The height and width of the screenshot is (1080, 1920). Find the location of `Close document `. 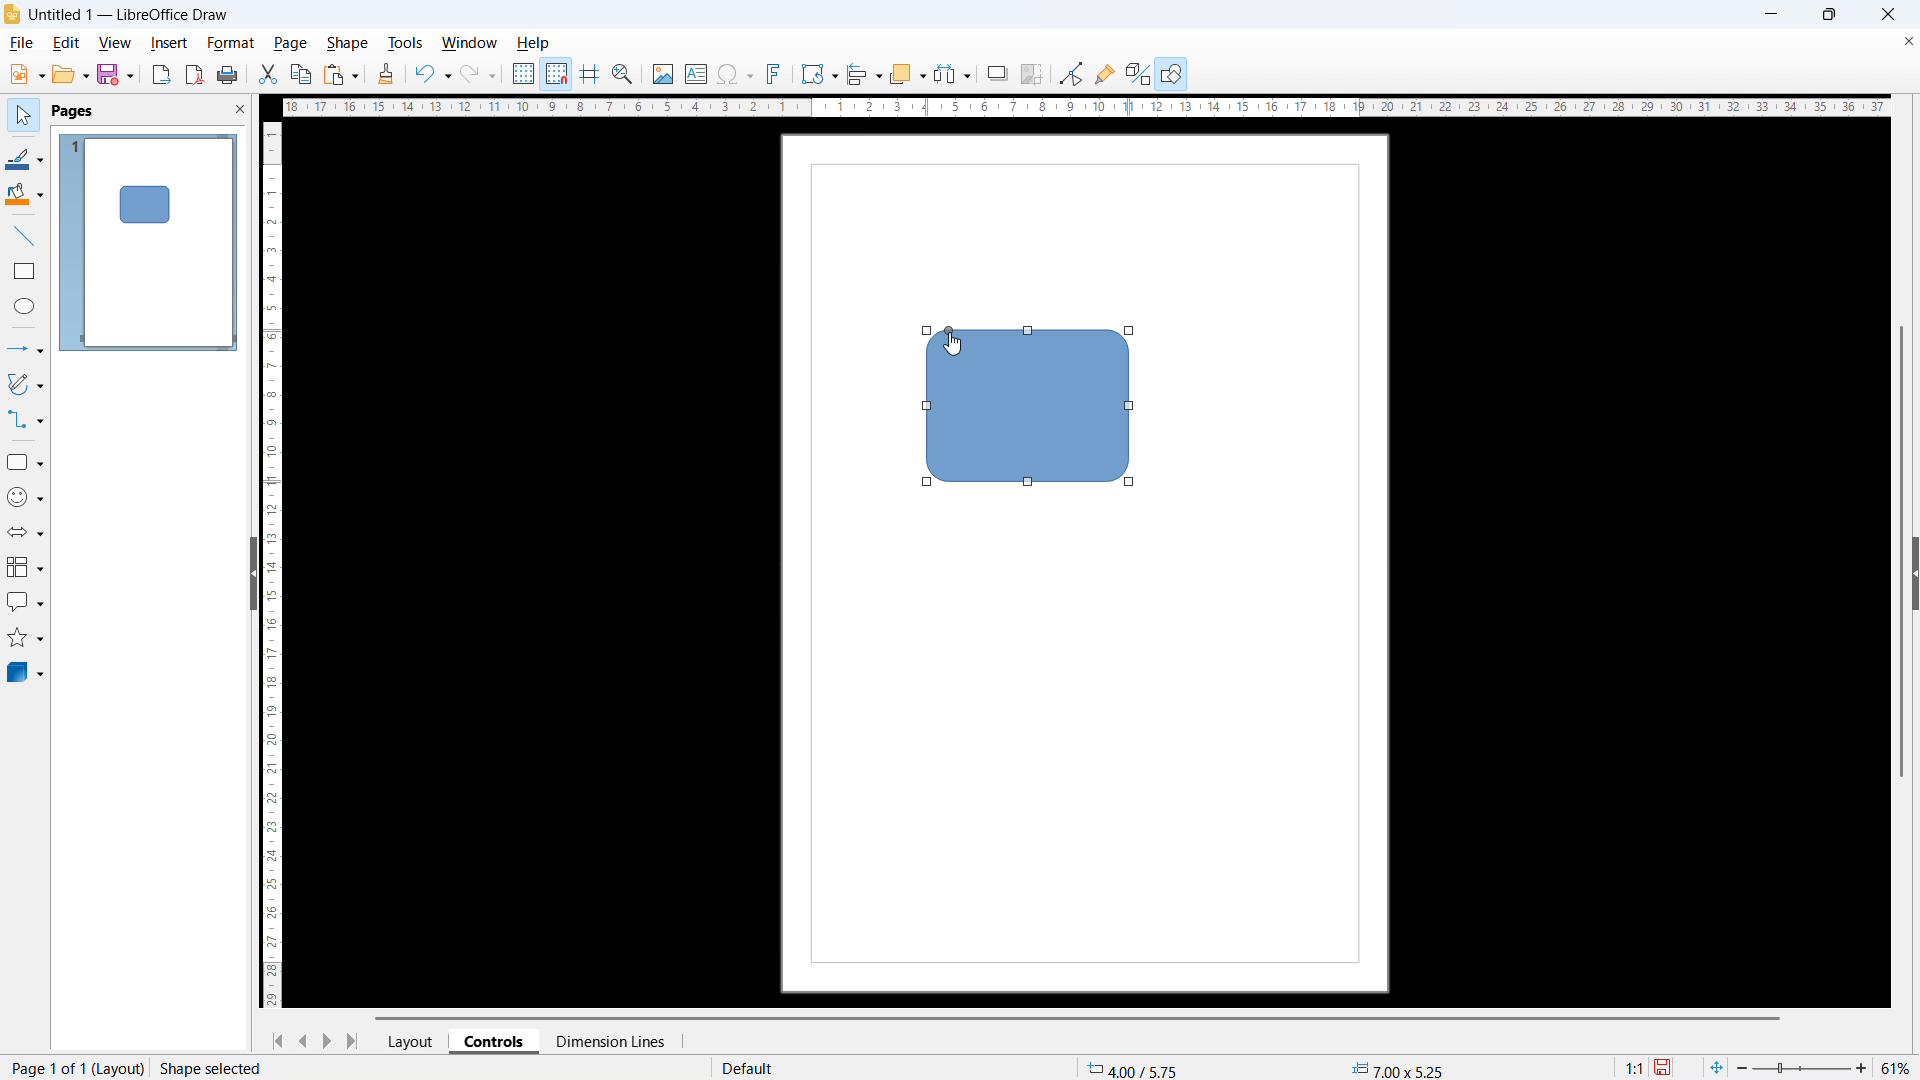

Close document  is located at coordinates (1907, 43).